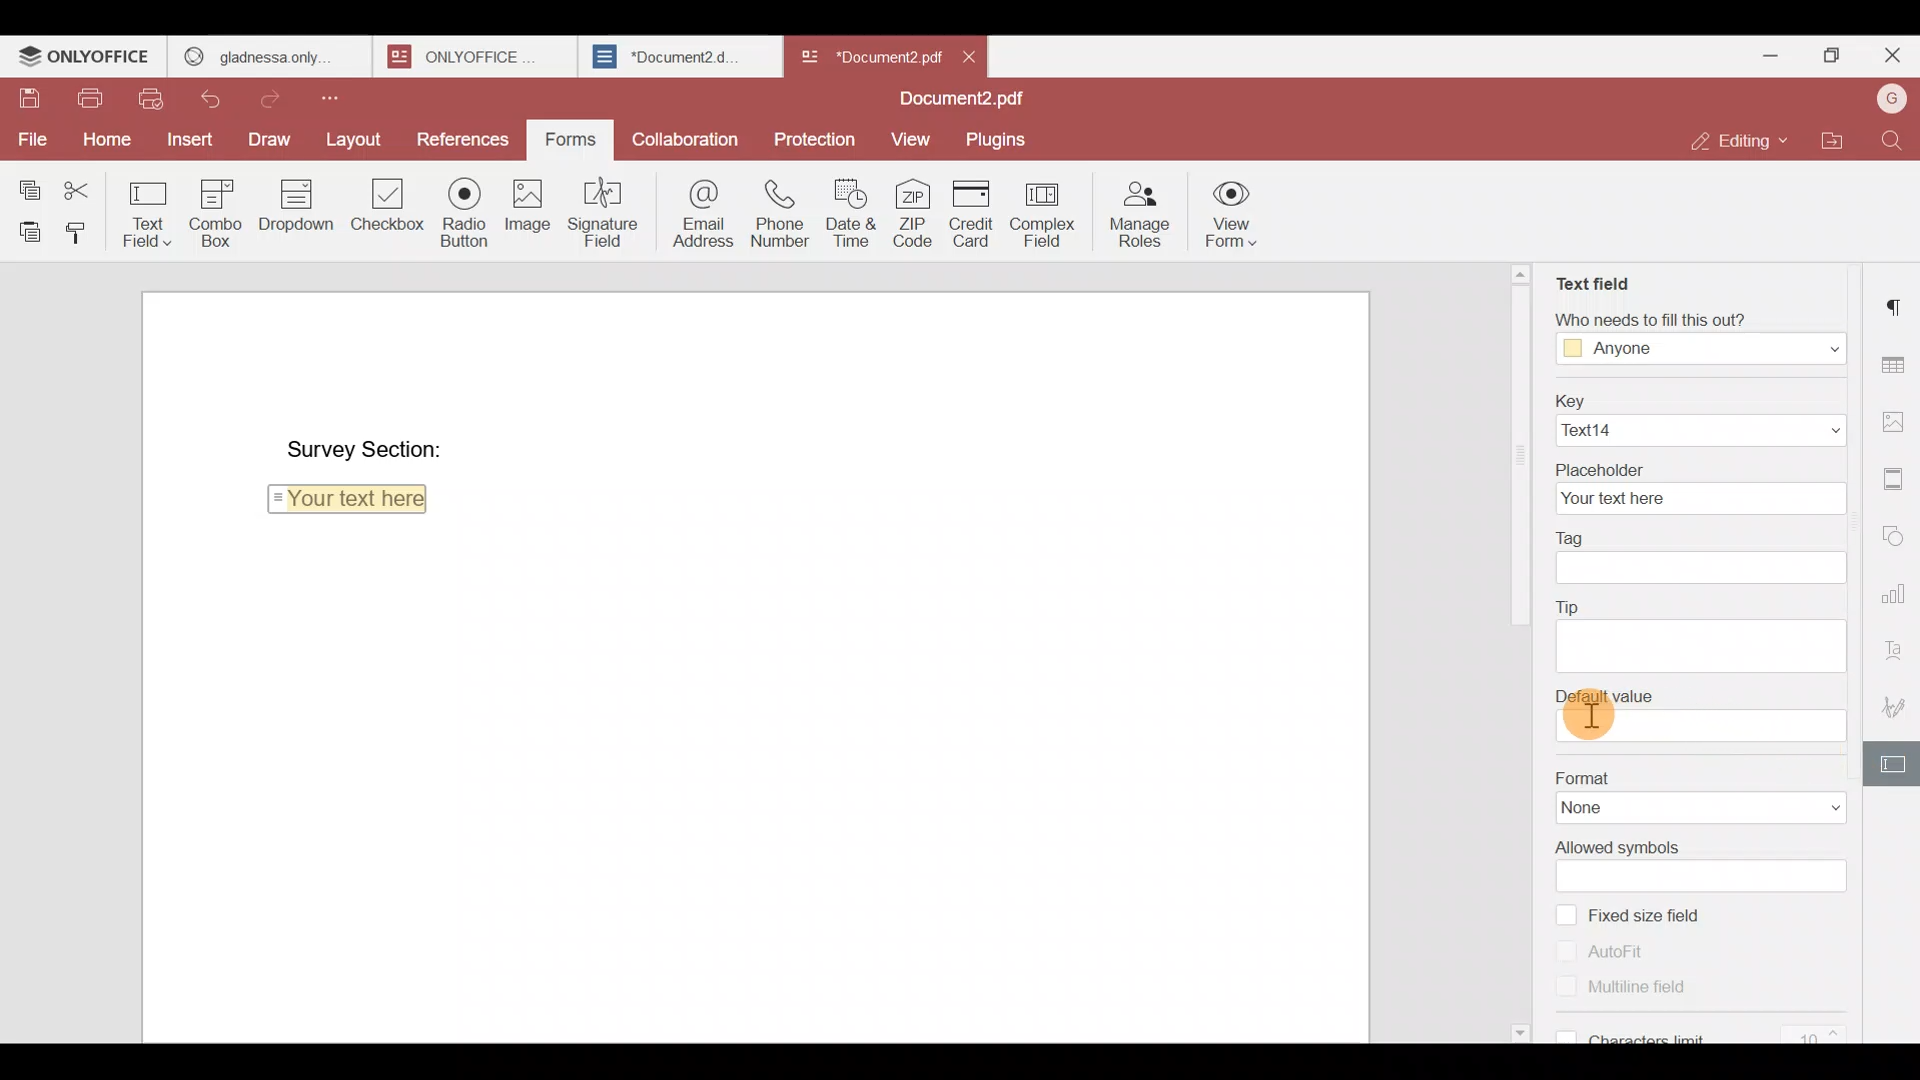 The width and height of the screenshot is (1920, 1080). What do you see at coordinates (1140, 211) in the screenshot?
I see `Manage roles` at bounding box center [1140, 211].